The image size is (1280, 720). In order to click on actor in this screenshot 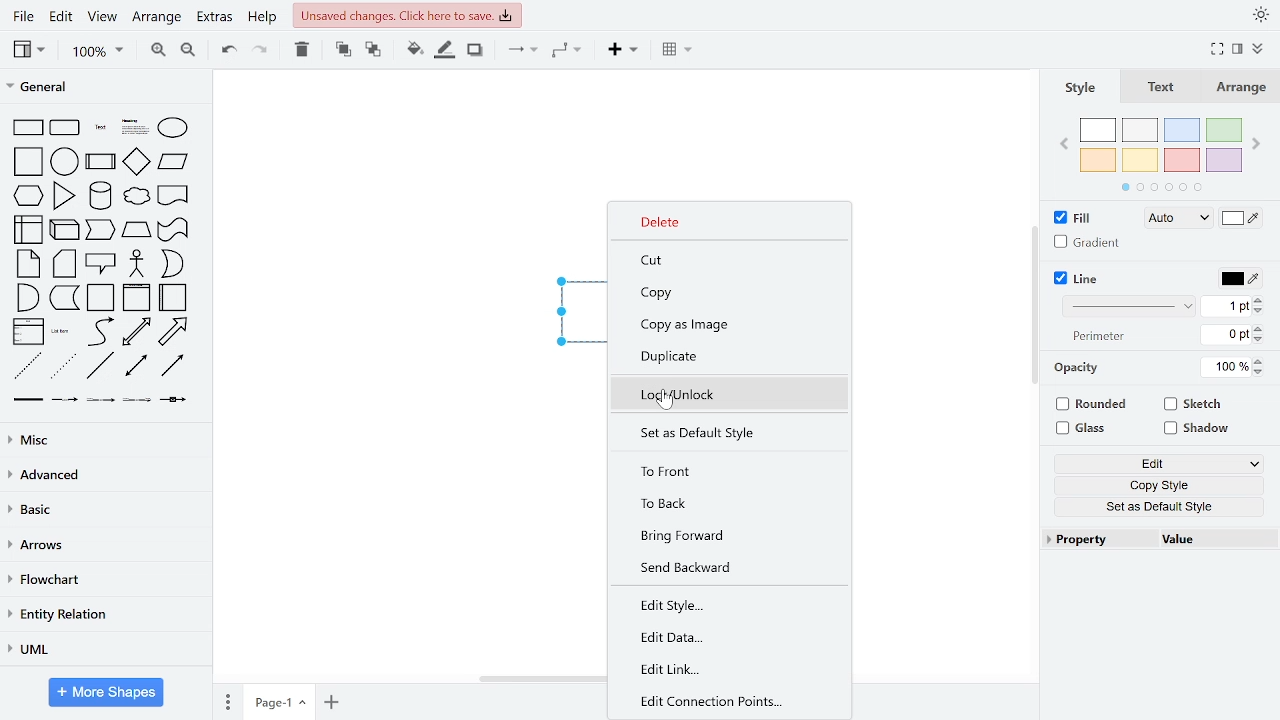, I will do `click(136, 263)`.